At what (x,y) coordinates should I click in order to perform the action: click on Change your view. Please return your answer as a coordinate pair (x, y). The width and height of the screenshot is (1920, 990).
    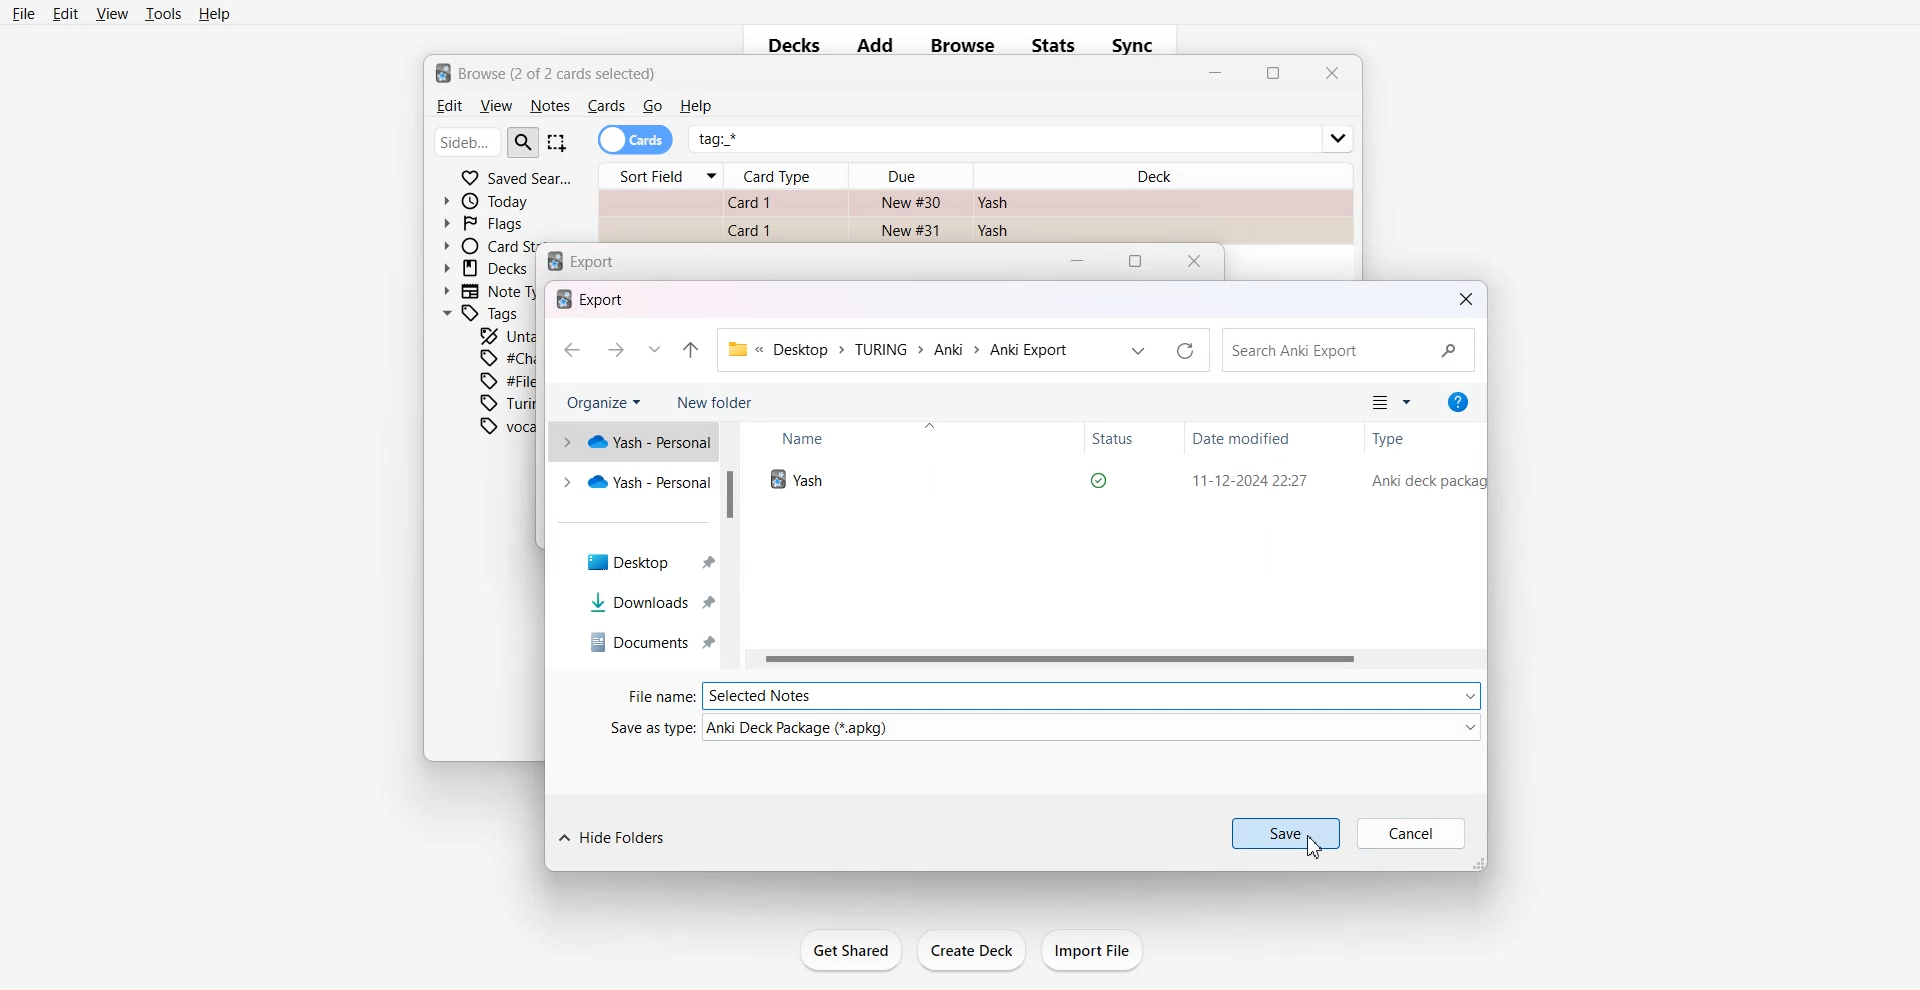
    Looking at the image, I should click on (1390, 402).